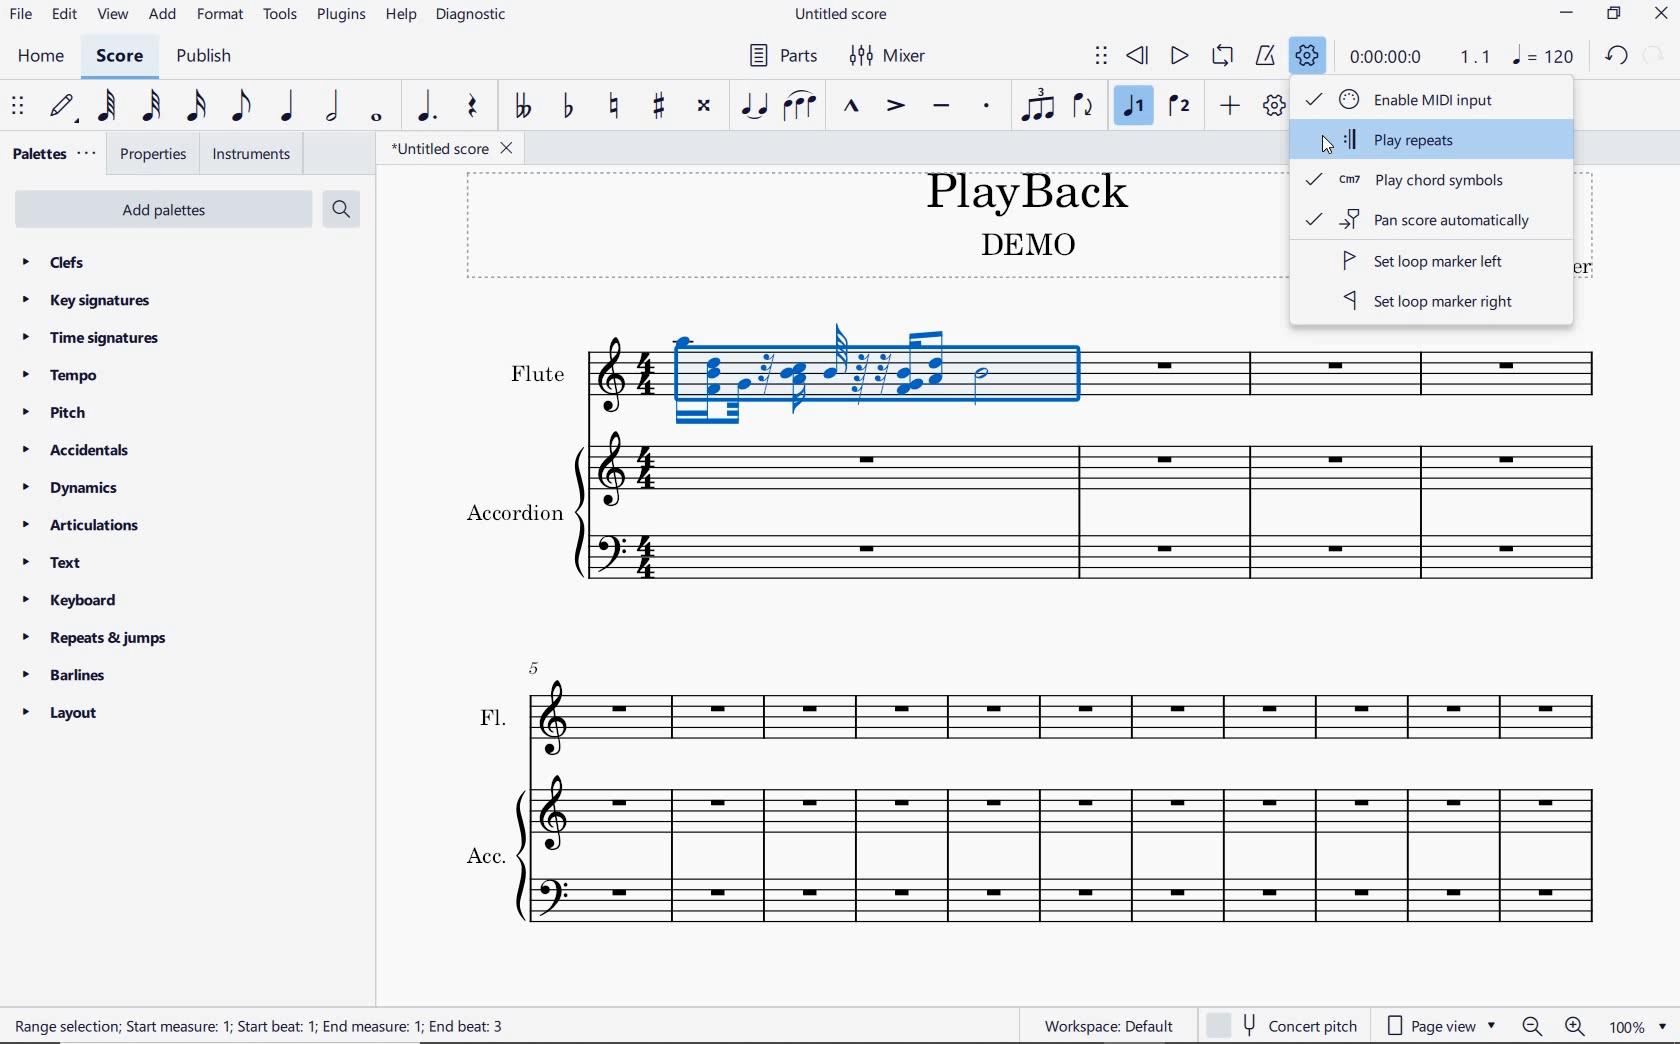 Image resolution: width=1680 pixels, height=1044 pixels. What do you see at coordinates (452, 148) in the screenshot?
I see `file name` at bounding box center [452, 148].